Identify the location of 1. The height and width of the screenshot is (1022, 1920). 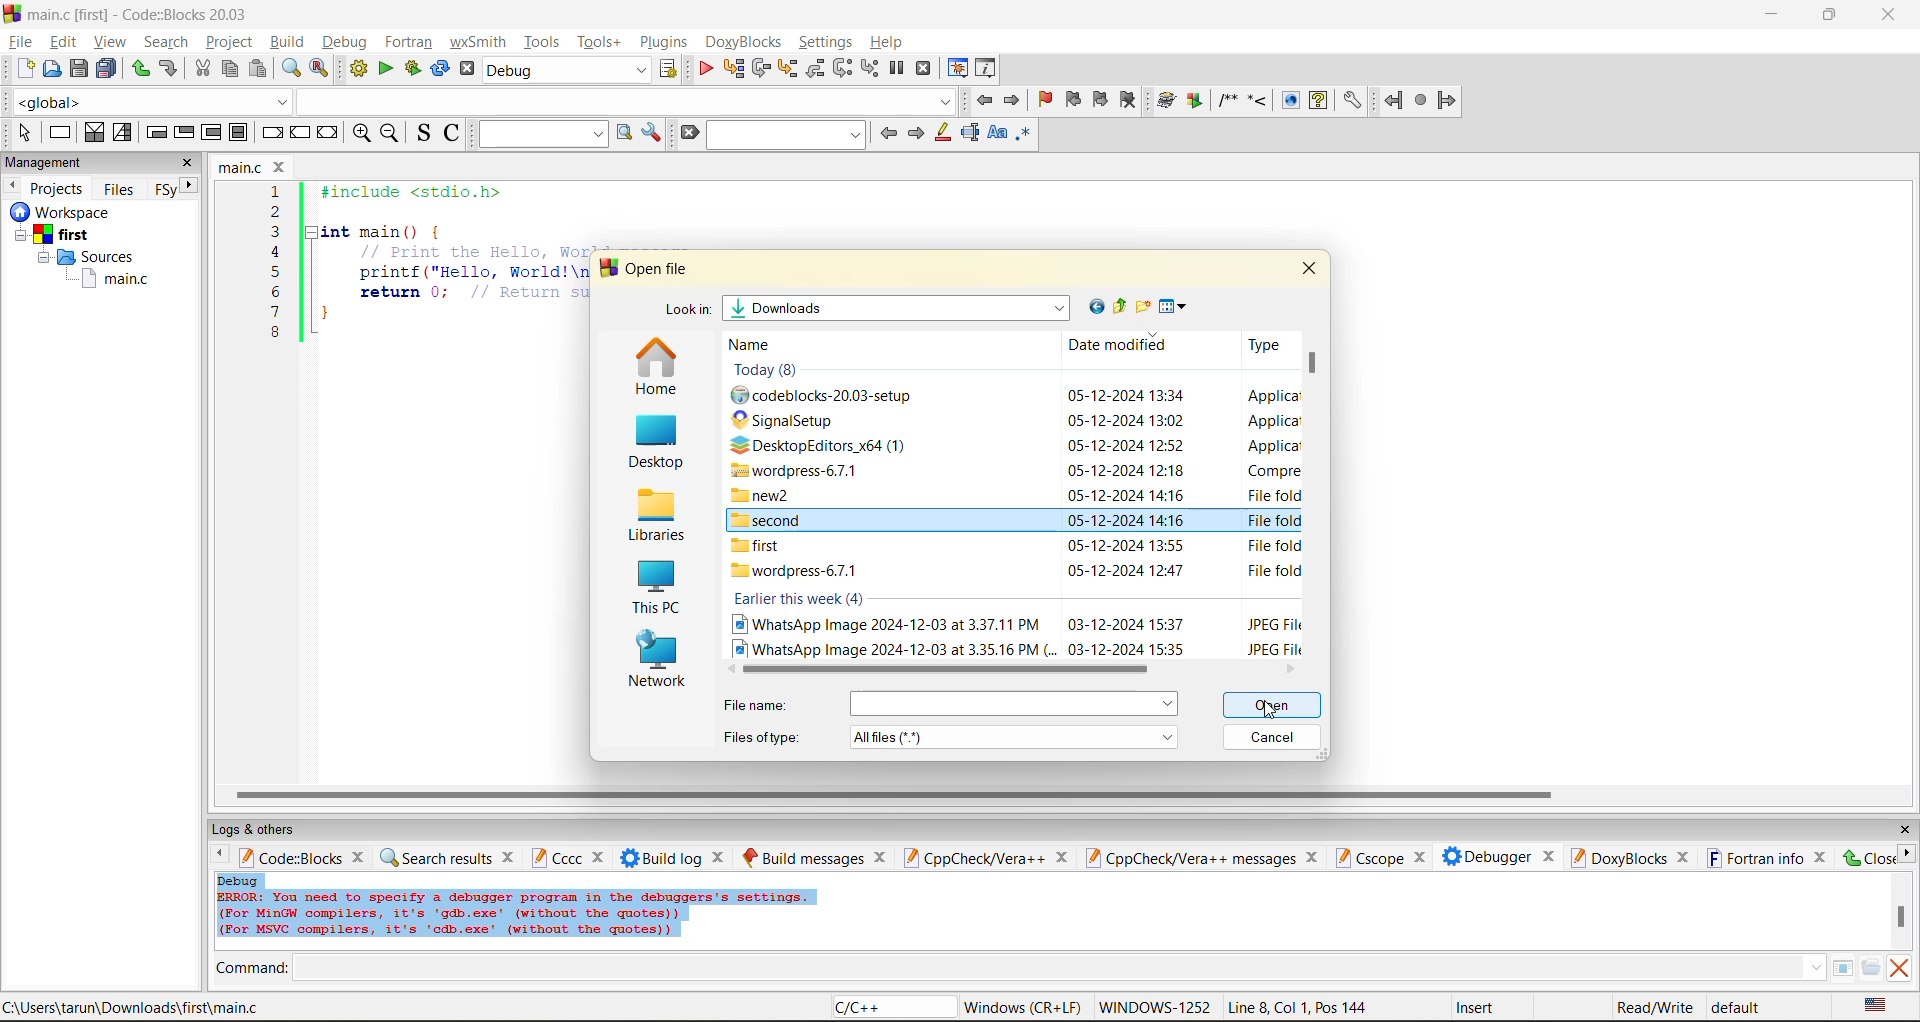
(278, 192).